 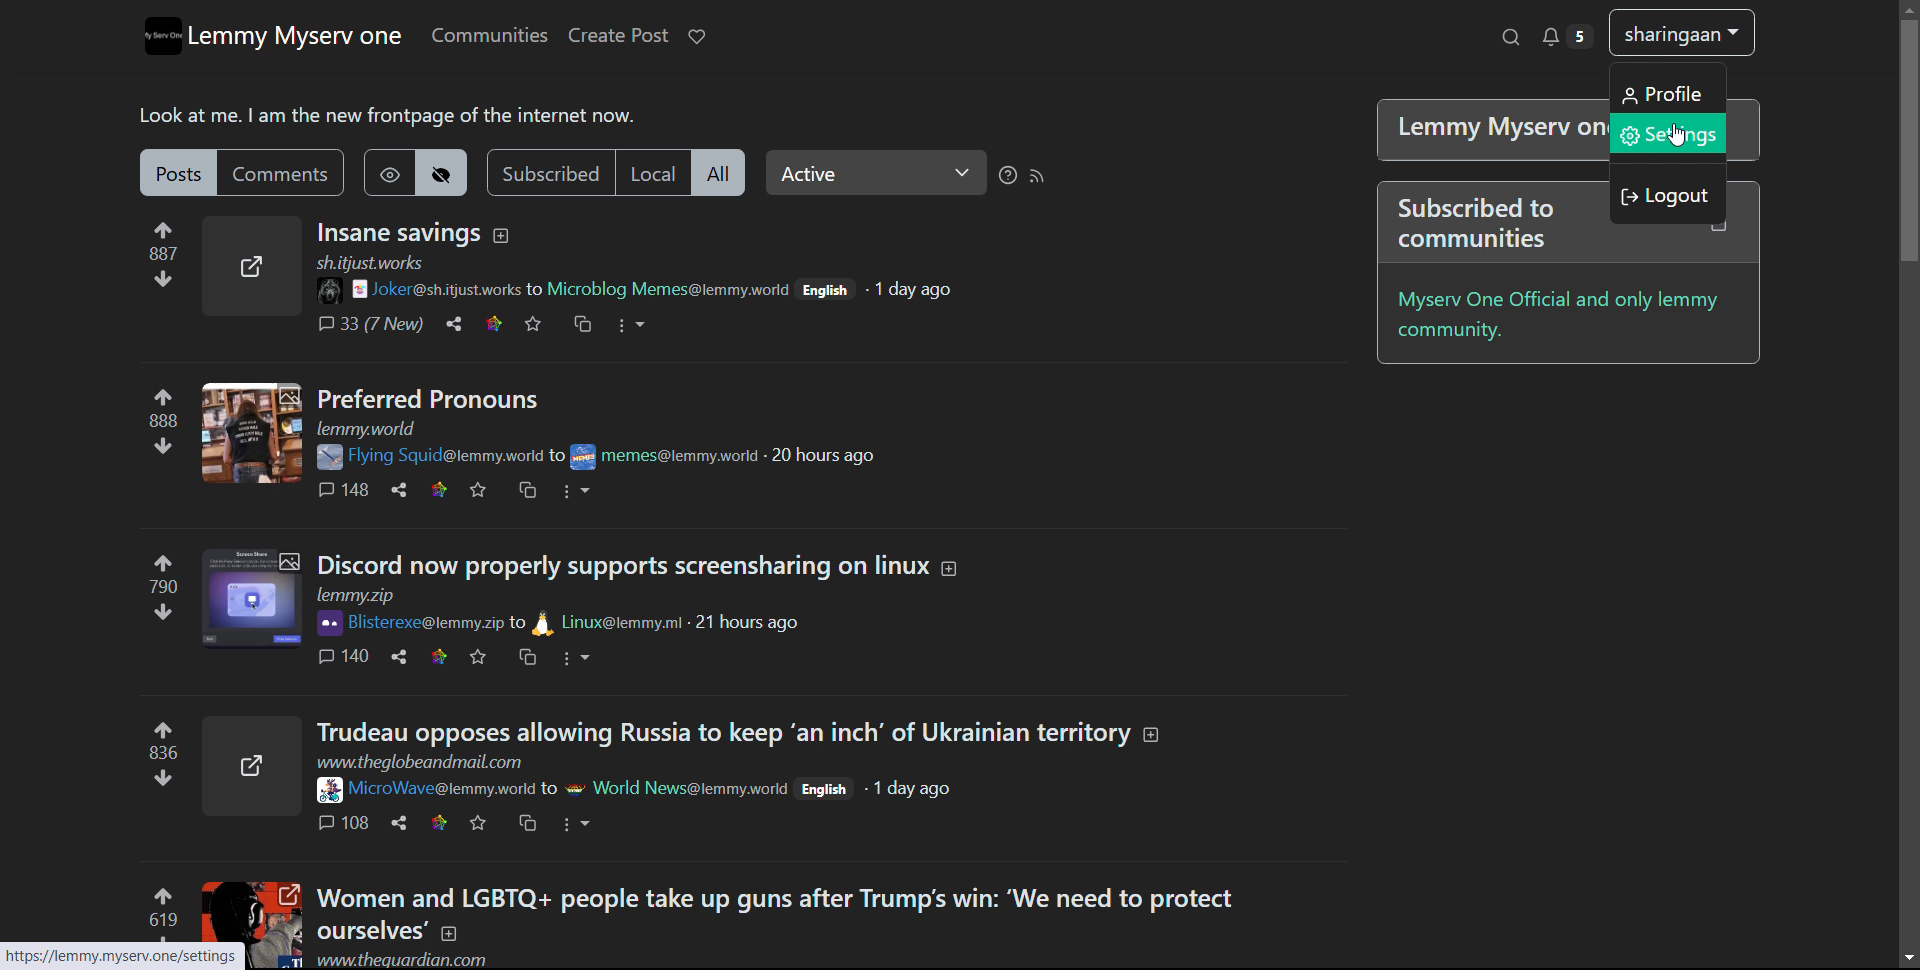 What do you see at coordinates (407, 961) in the screenshot?
I see `www.theguardian.com` at bounding box center [407, 961].